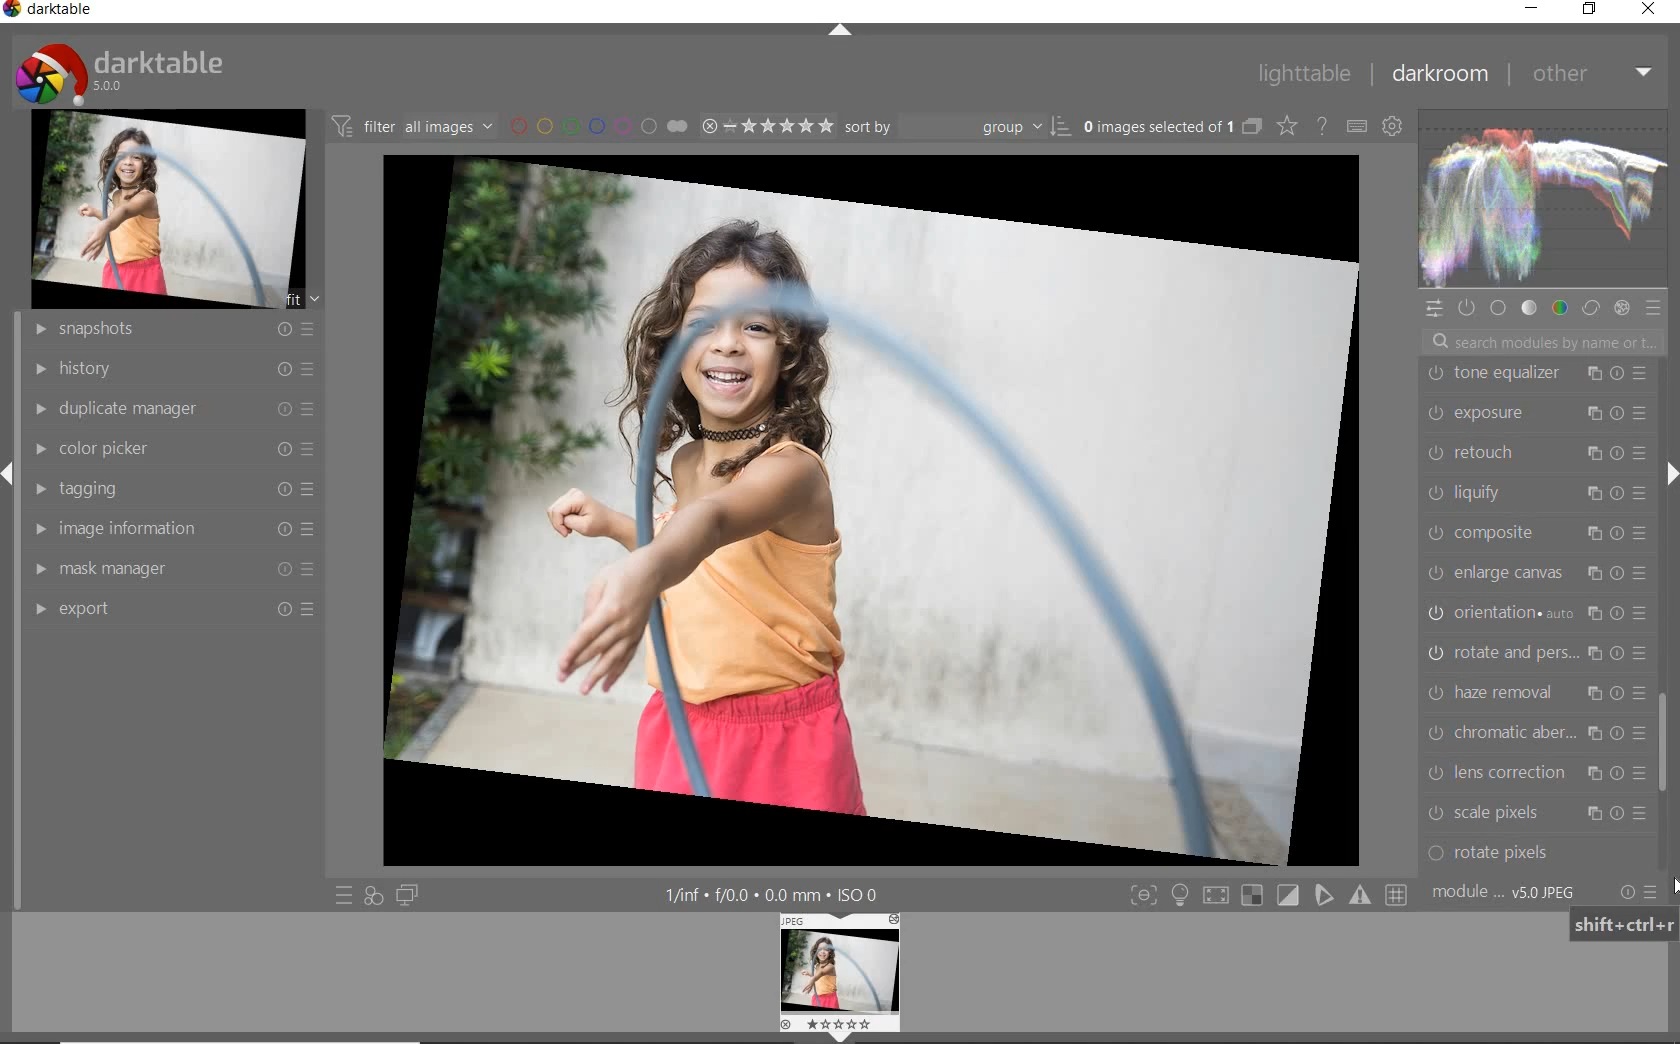  What do you see at coordinates (1678, 887) in the screenshot?
I see `CURSOR POSITION` at bounding box center [1678, 887].